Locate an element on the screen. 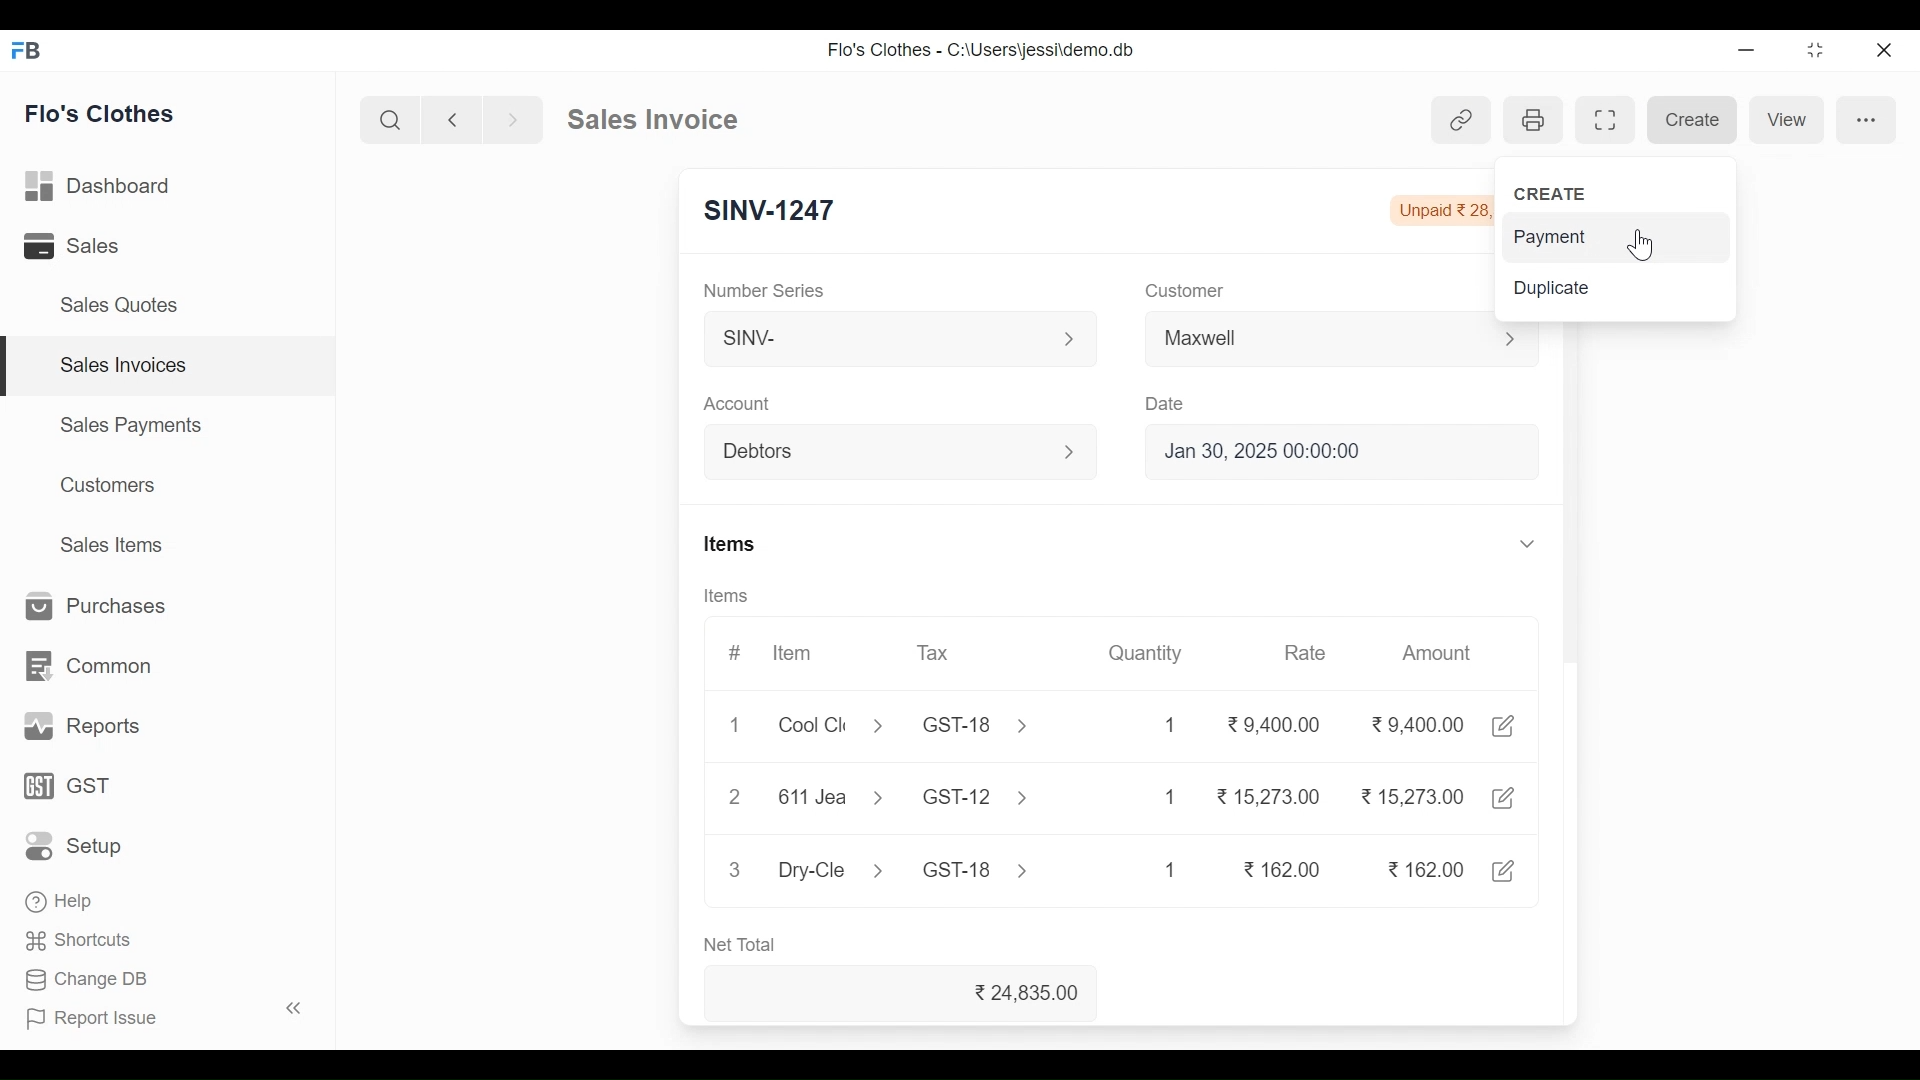 The image size is (1920, 1080). Sales is located at coordinates (76, 247).